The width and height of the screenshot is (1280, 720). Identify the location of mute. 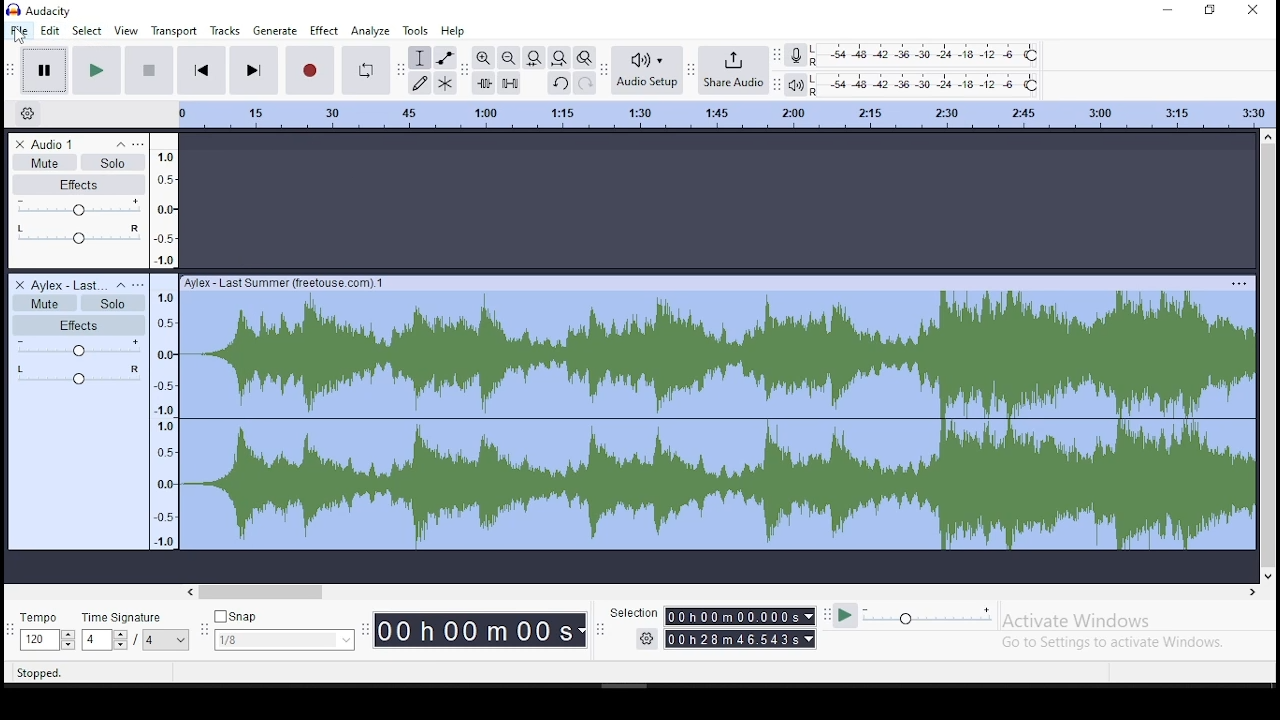
(44, 161).